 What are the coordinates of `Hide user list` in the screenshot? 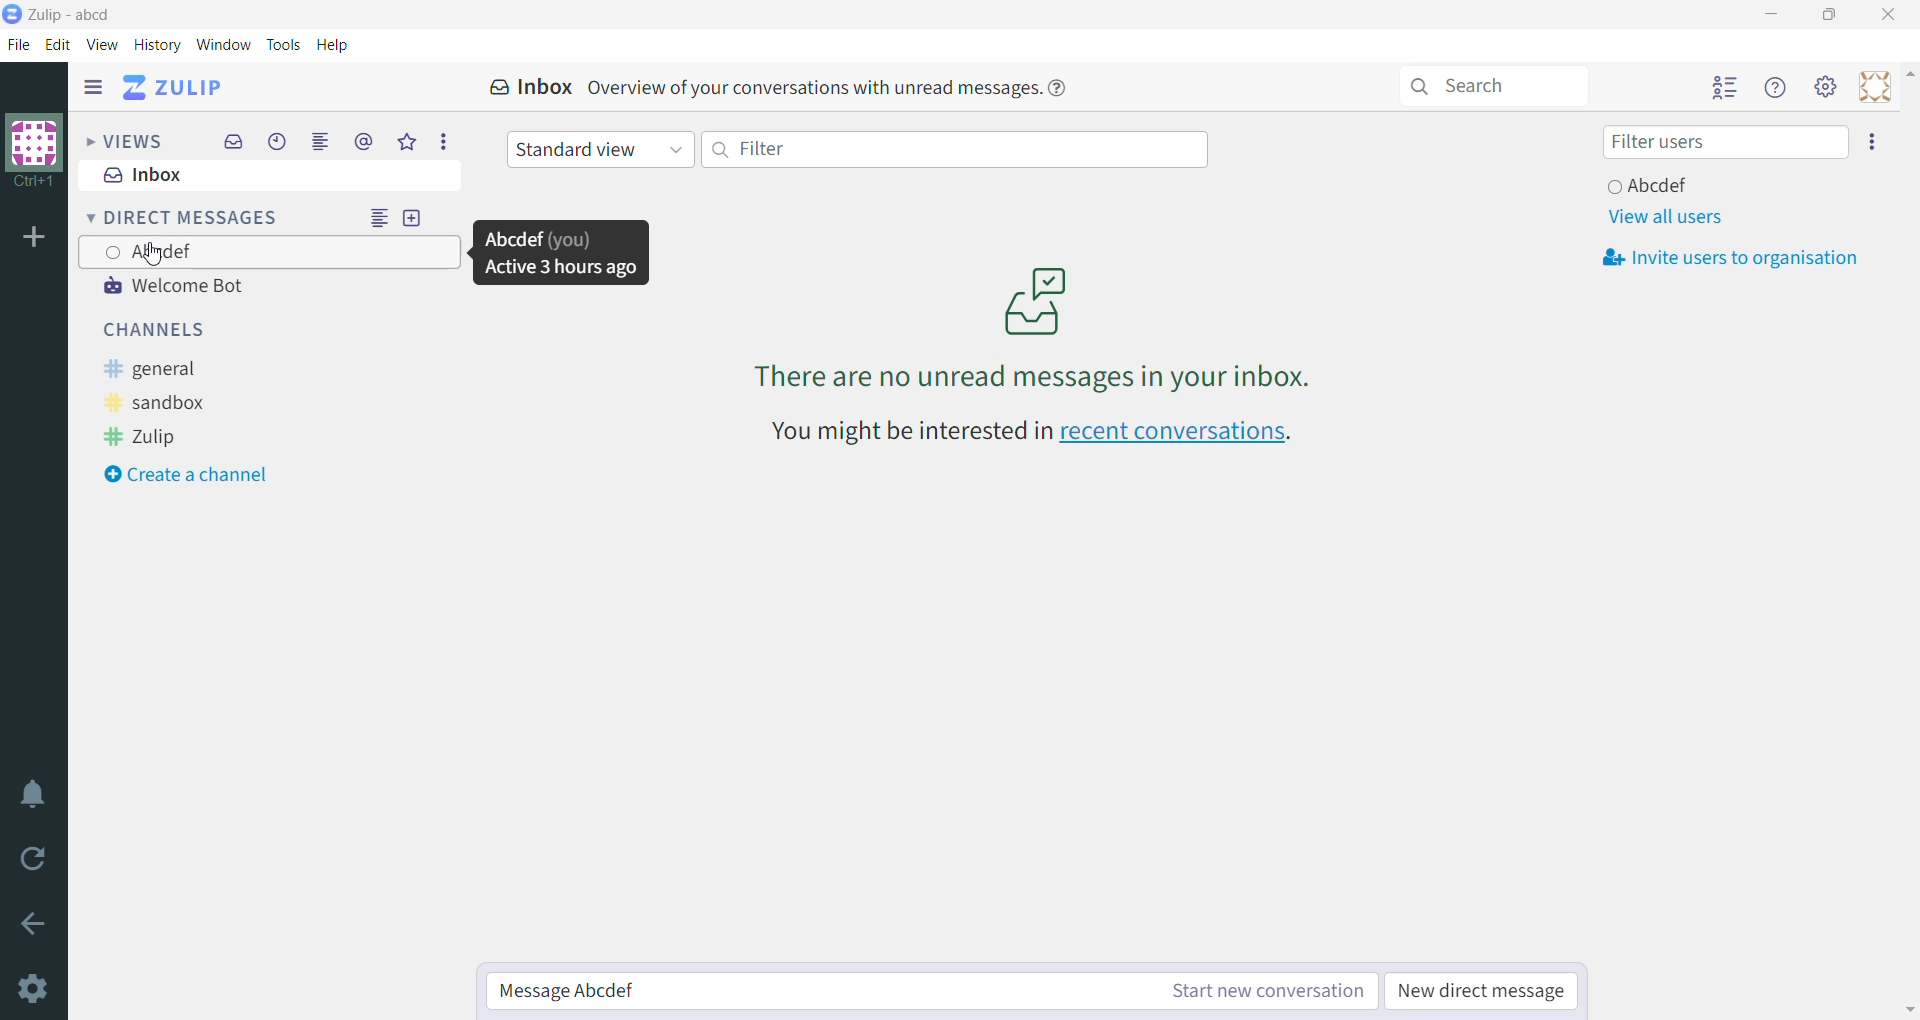 It's located at (1726, 88).